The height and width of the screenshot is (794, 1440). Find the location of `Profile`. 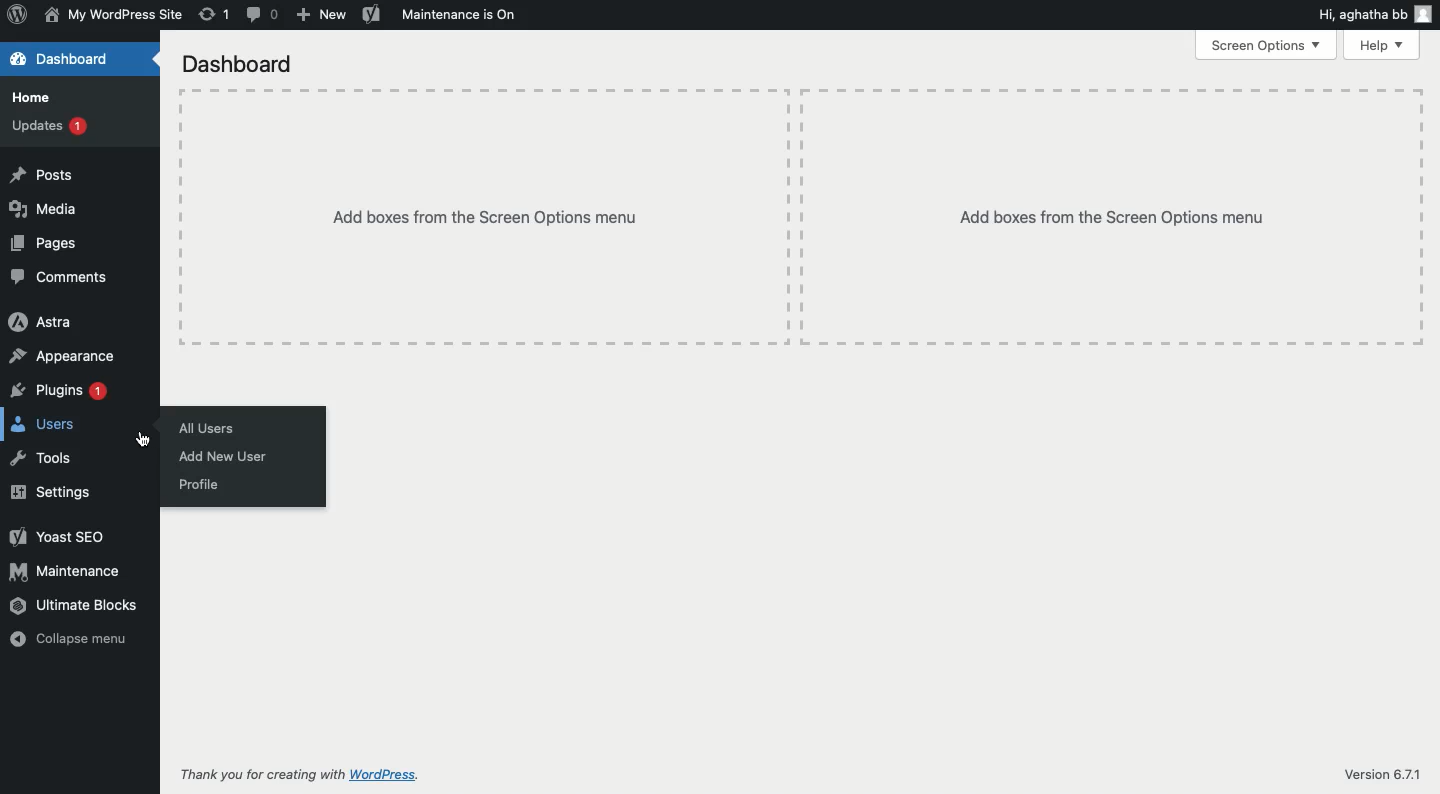

Profile is located at coordinates (200, 487).